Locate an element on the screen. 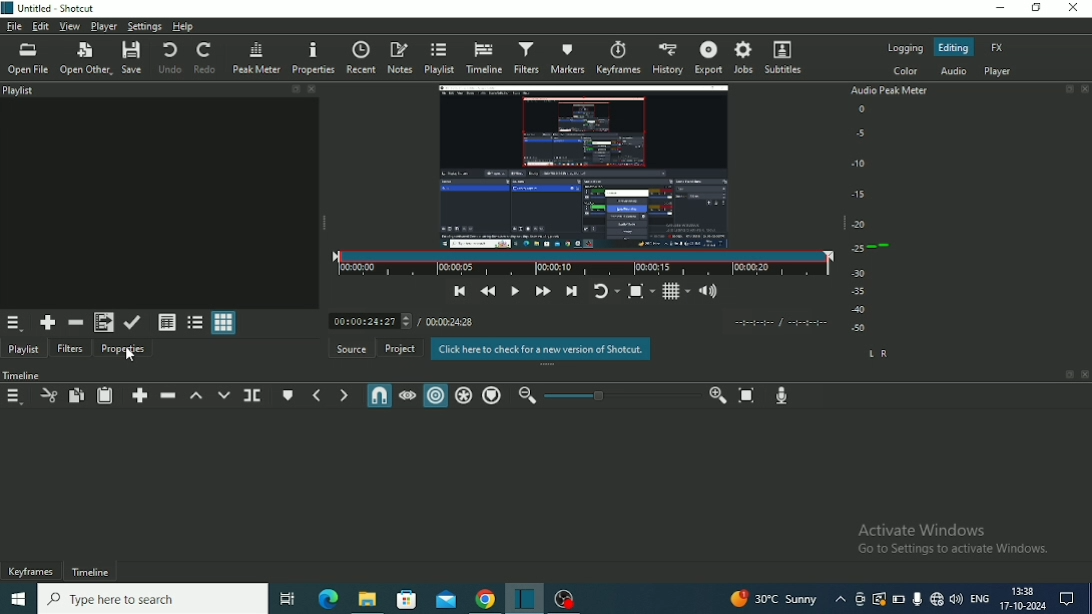 This screenshot has height=614, width=1092. FX is located at coordinates (997, 47).